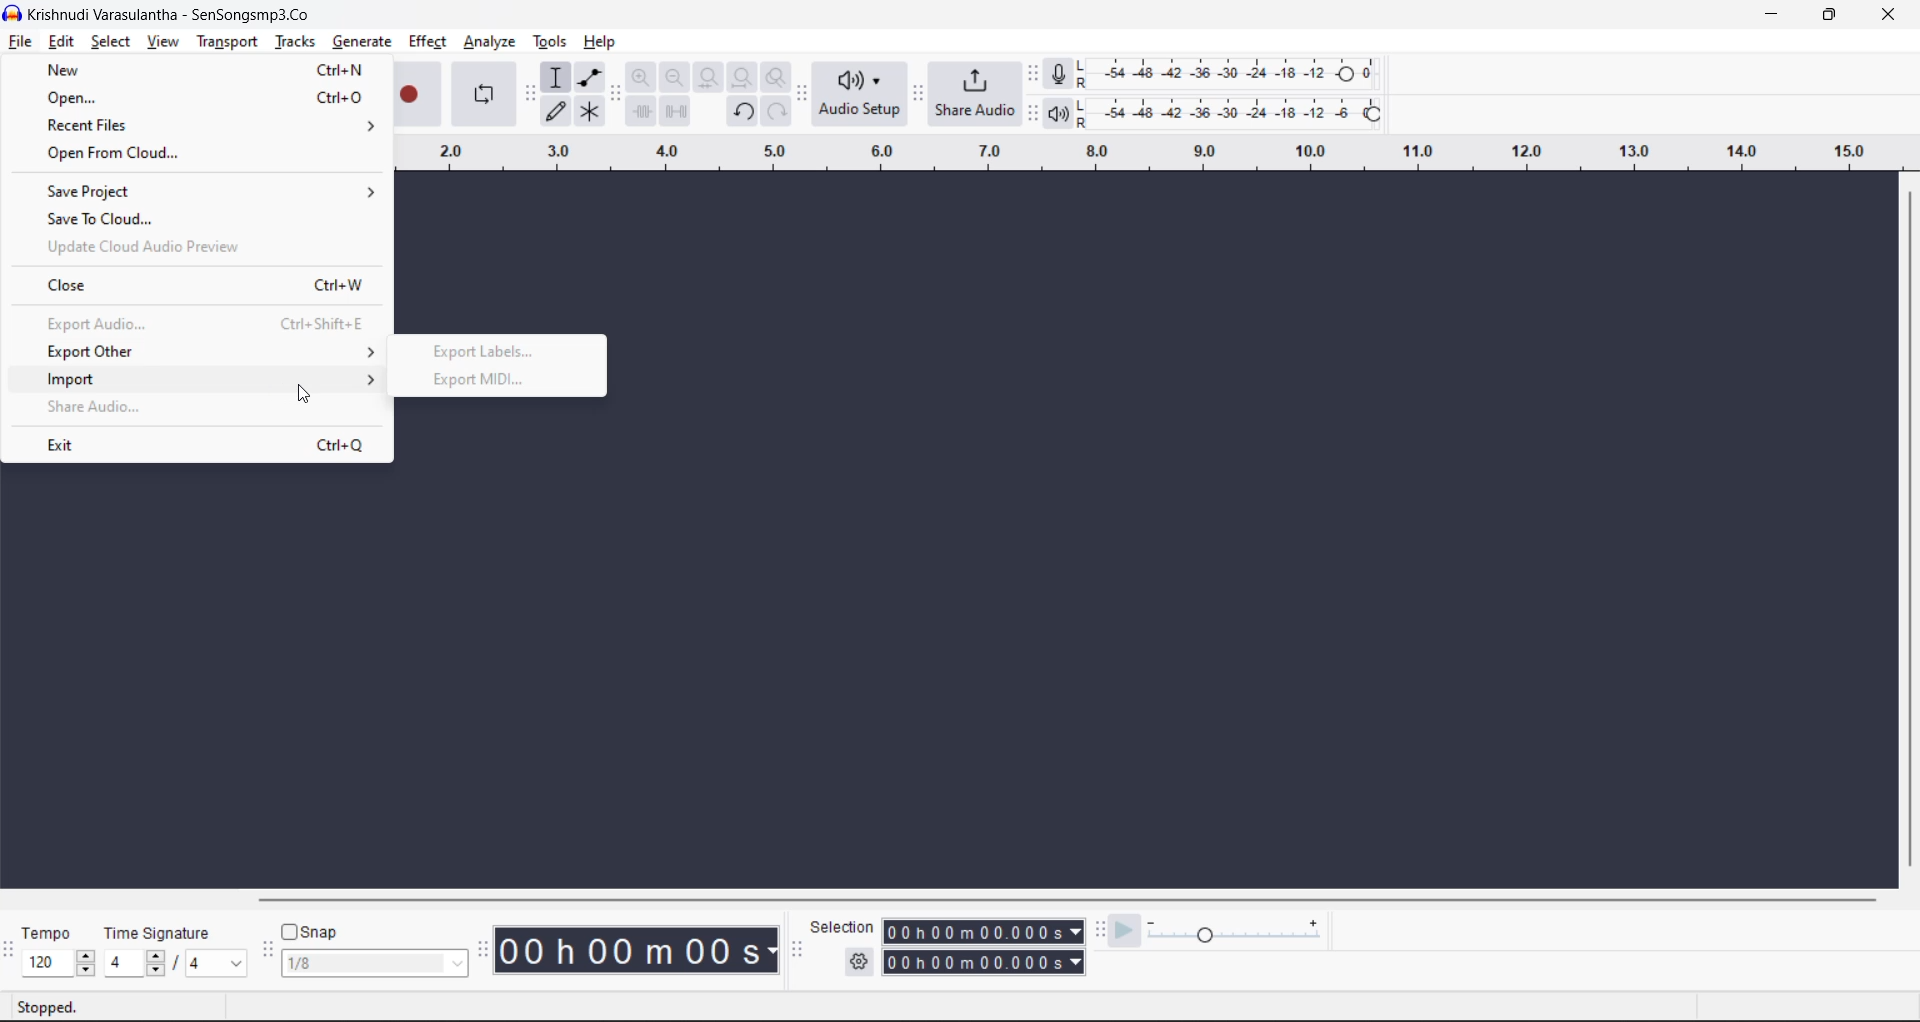  What do you see at coordinates (677, 113) in the screenshot?
I see `silence audio selection` at bounding box center [677, 113].